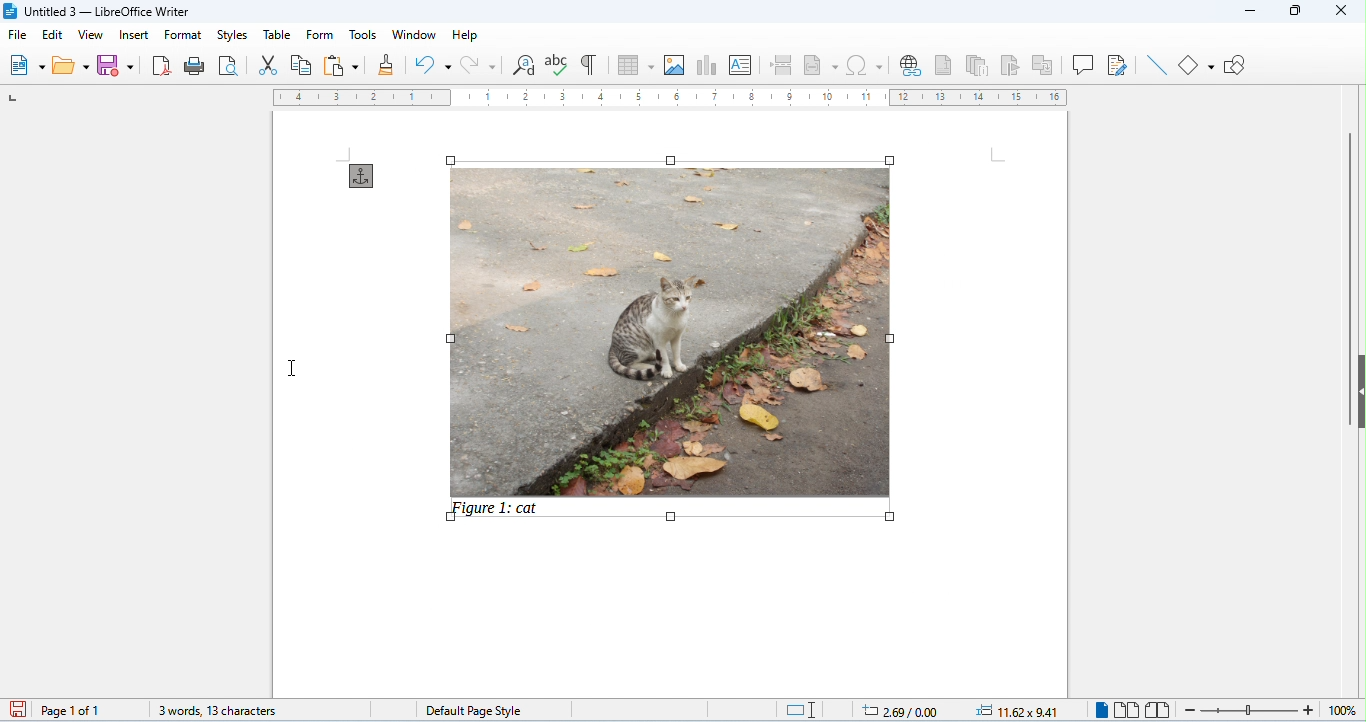  Describe the element at coordinates (53, 35) in the screenshot. I see `edit` at that location.